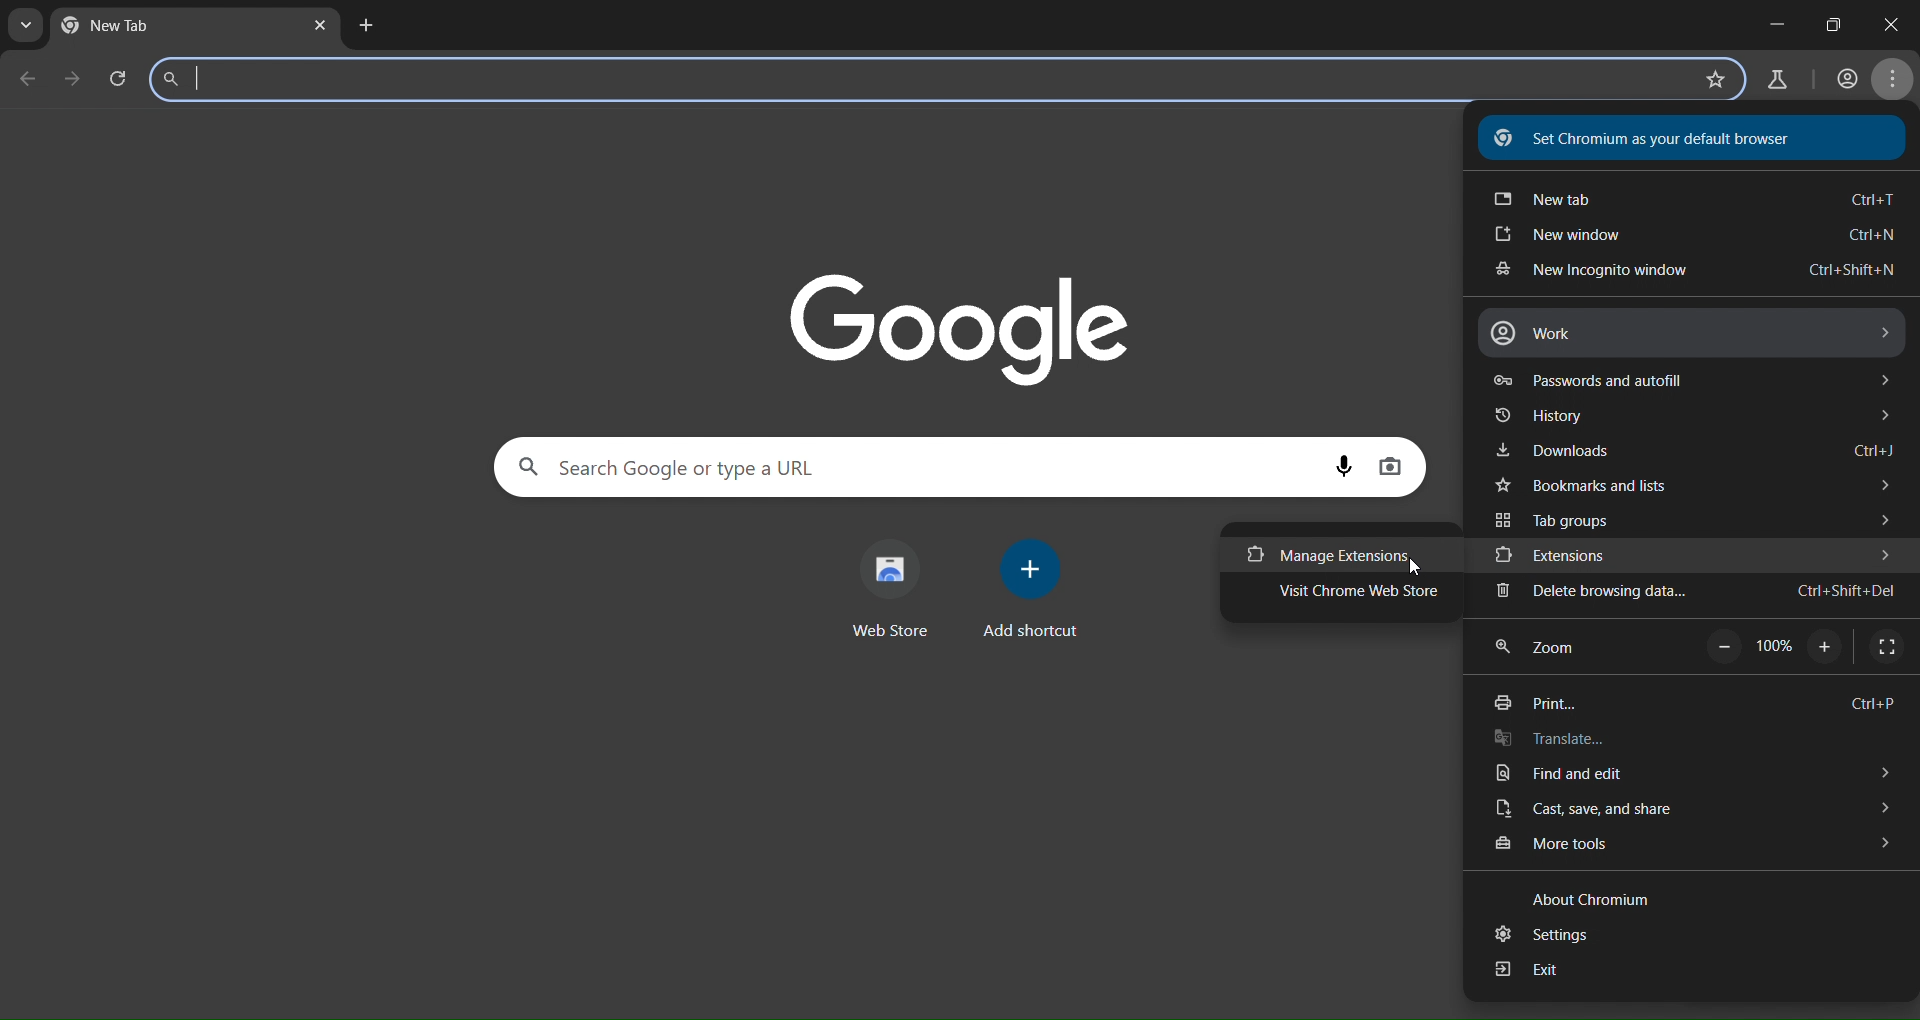 The width and height of the screenshot is (1920, 1020). Describe the element at coordinates (1898, 22) in the screenshot. I see `maximize` at that location.